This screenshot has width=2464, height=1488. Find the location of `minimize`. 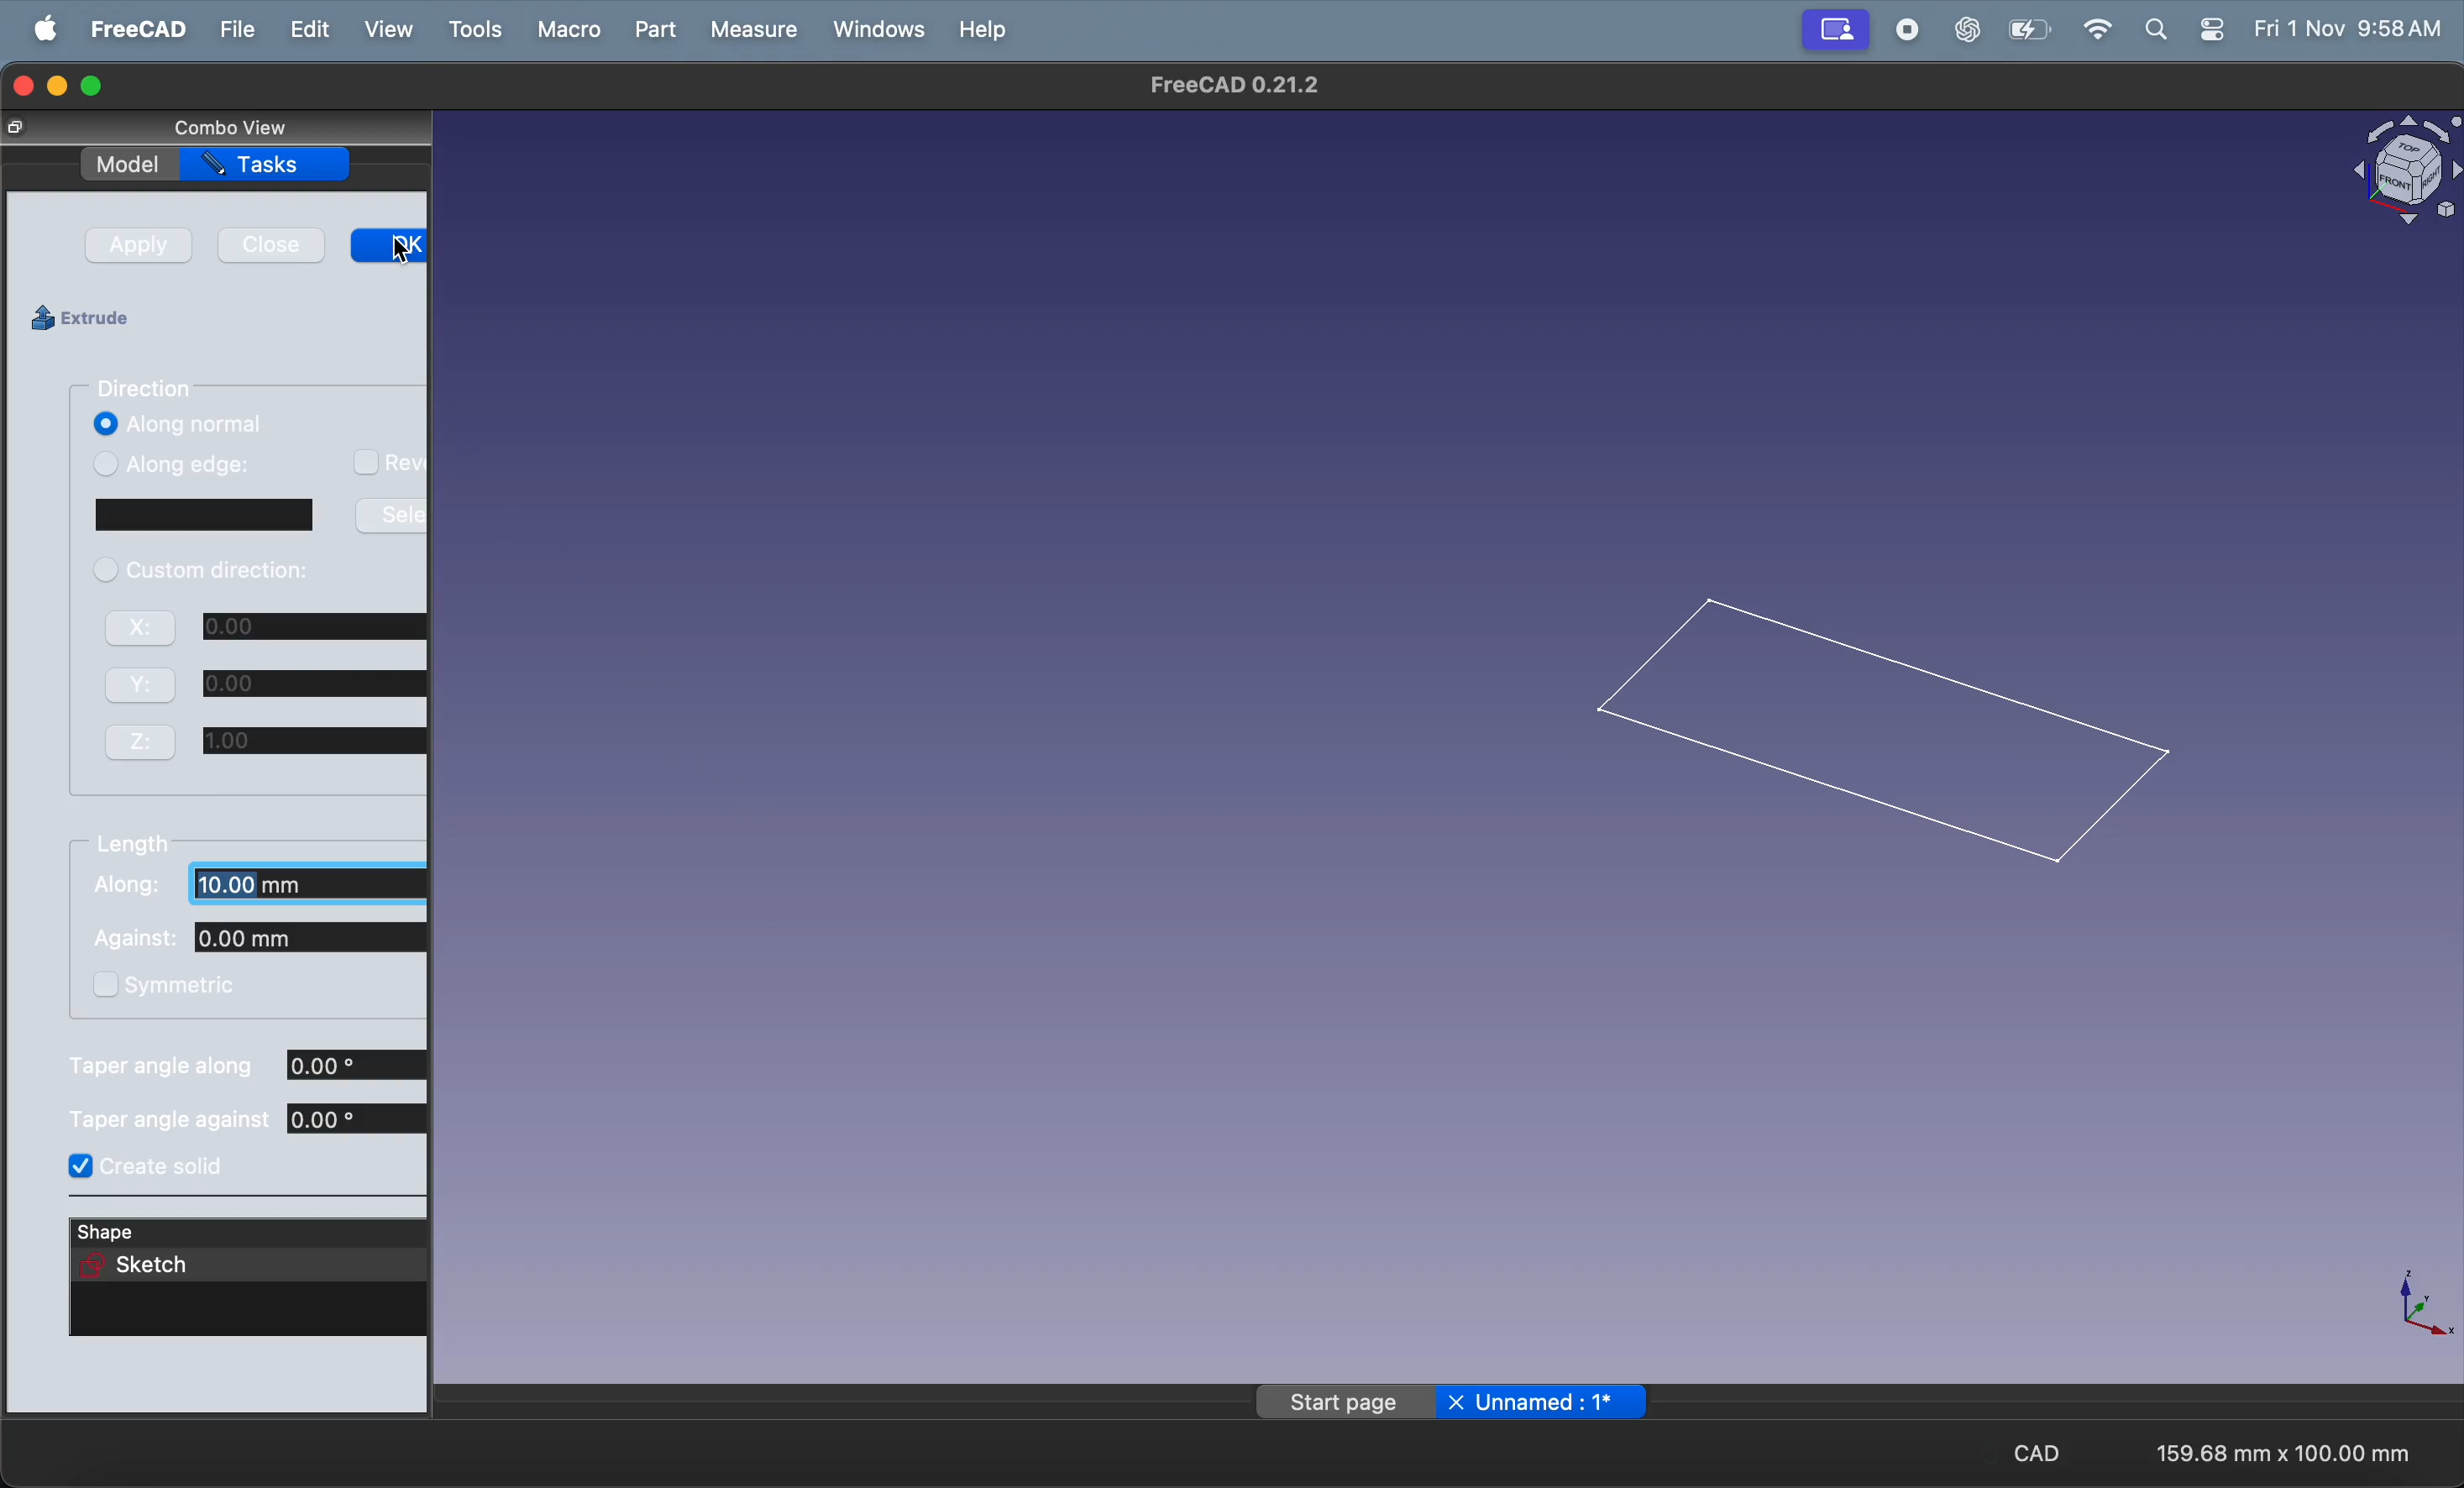

minimize is located at coordinates (54, 85).